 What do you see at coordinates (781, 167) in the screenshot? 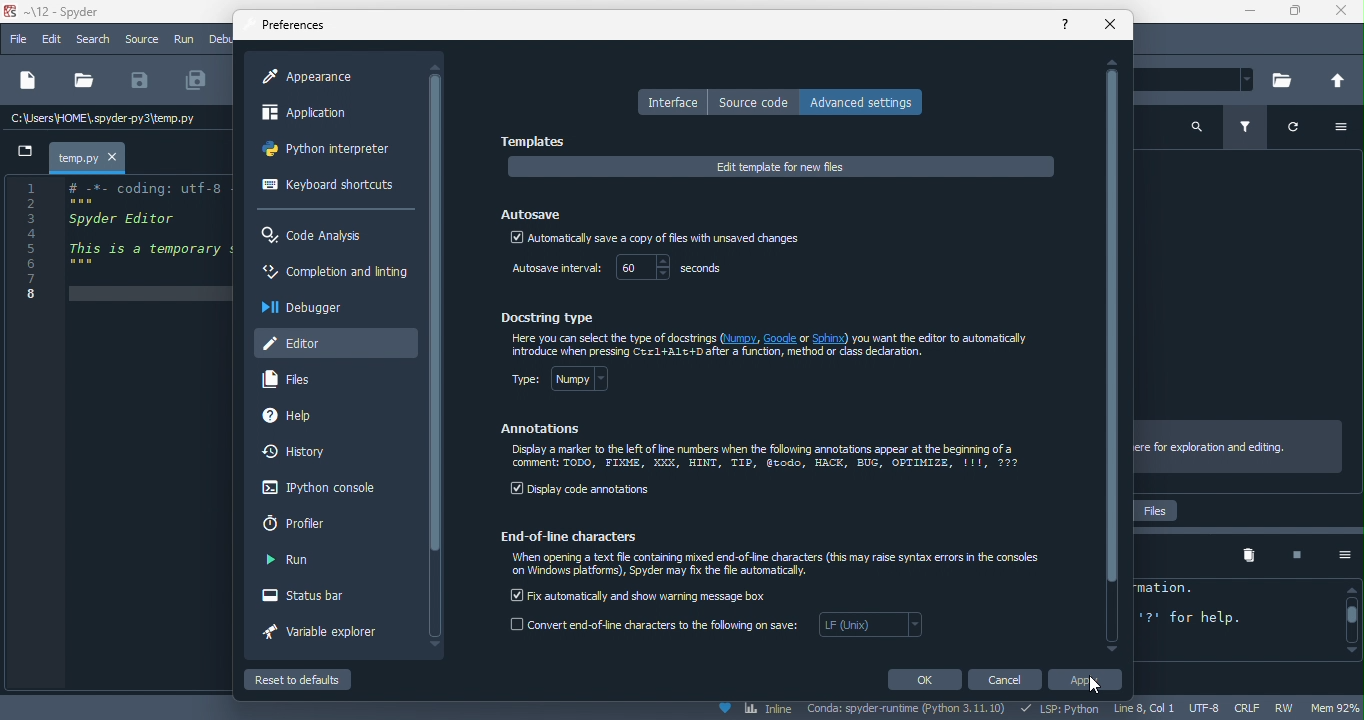
I see `edit template` at bounding box center [781, 167].